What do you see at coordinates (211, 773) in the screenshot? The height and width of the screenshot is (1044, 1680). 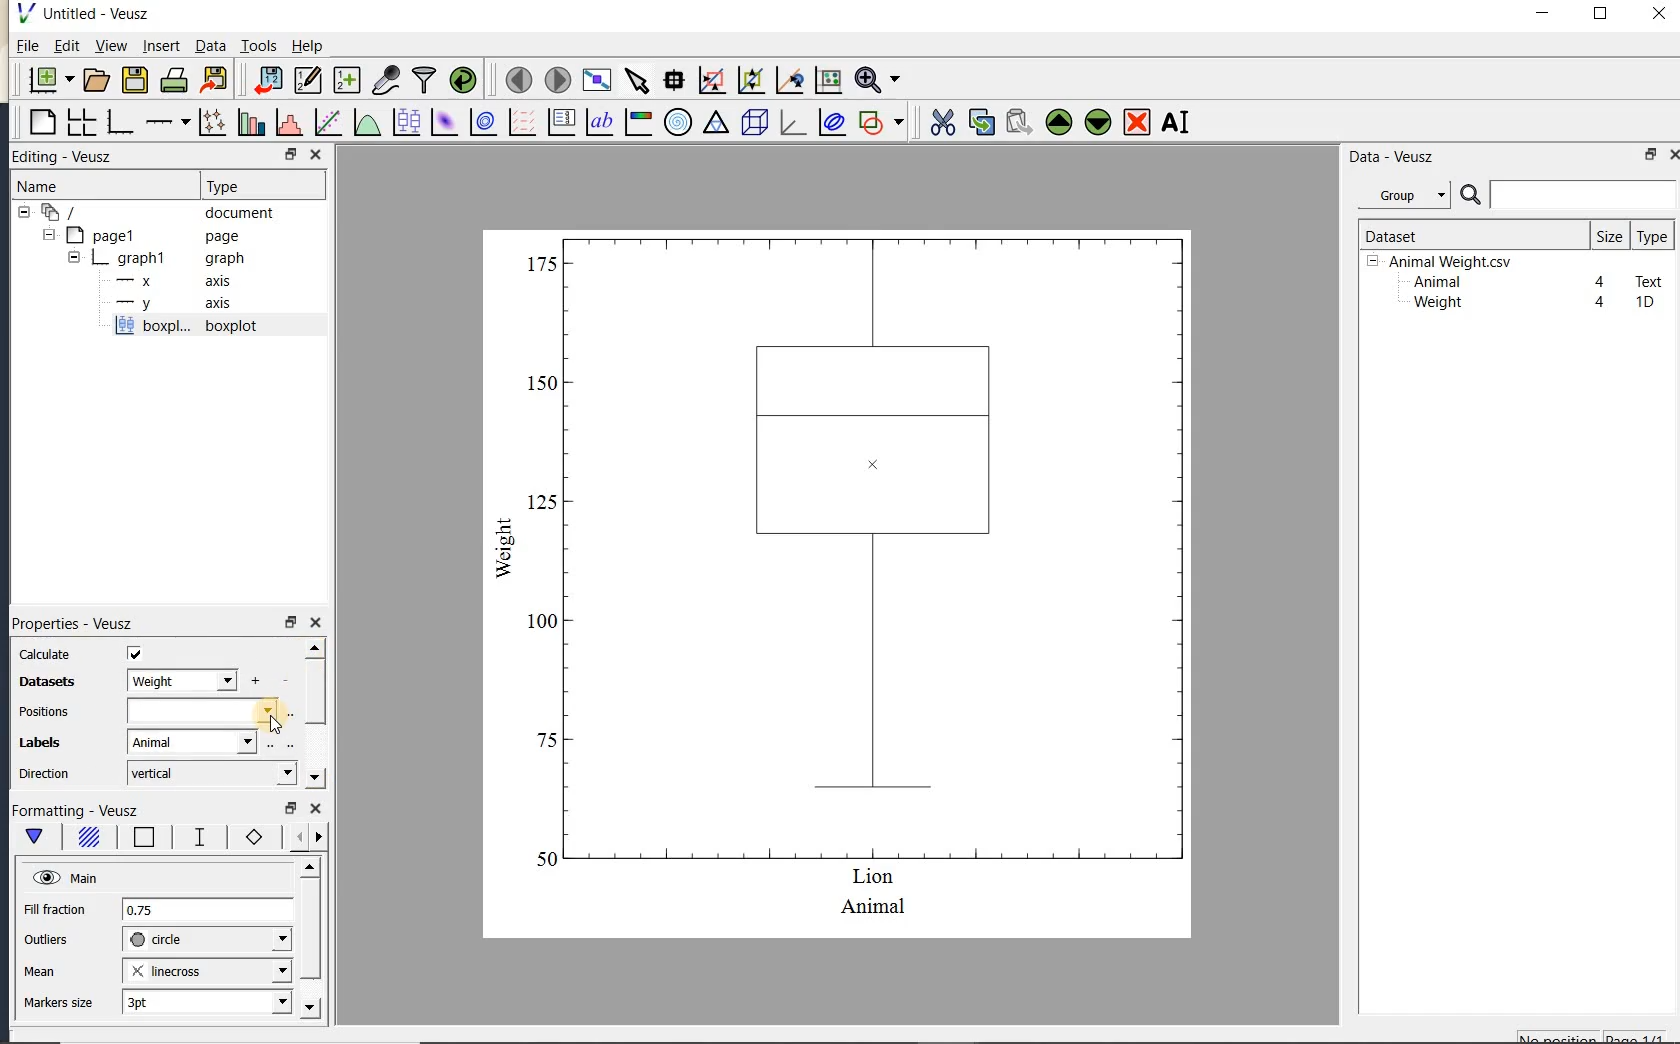 I see `vertical` at bounding box center [211, 773].